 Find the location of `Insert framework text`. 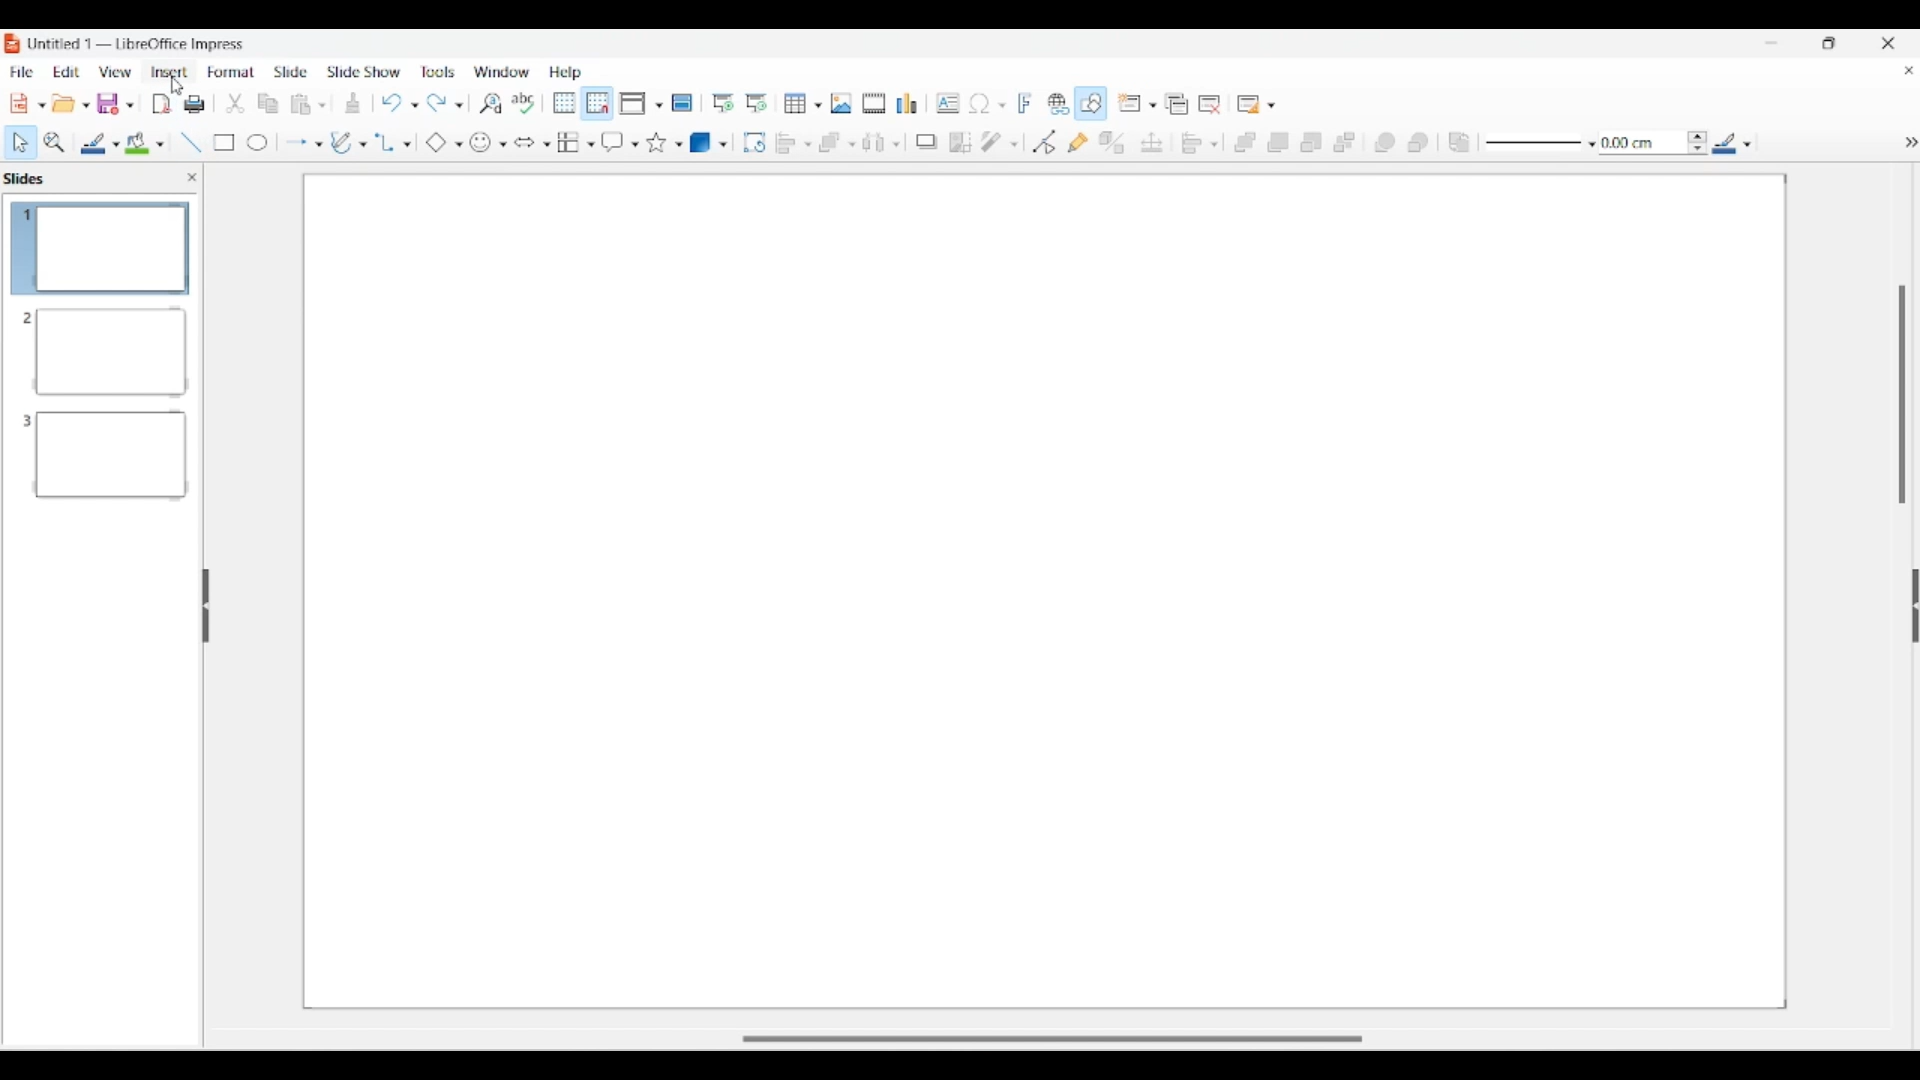

Insert framework text is located at coordinates (1025, 103).